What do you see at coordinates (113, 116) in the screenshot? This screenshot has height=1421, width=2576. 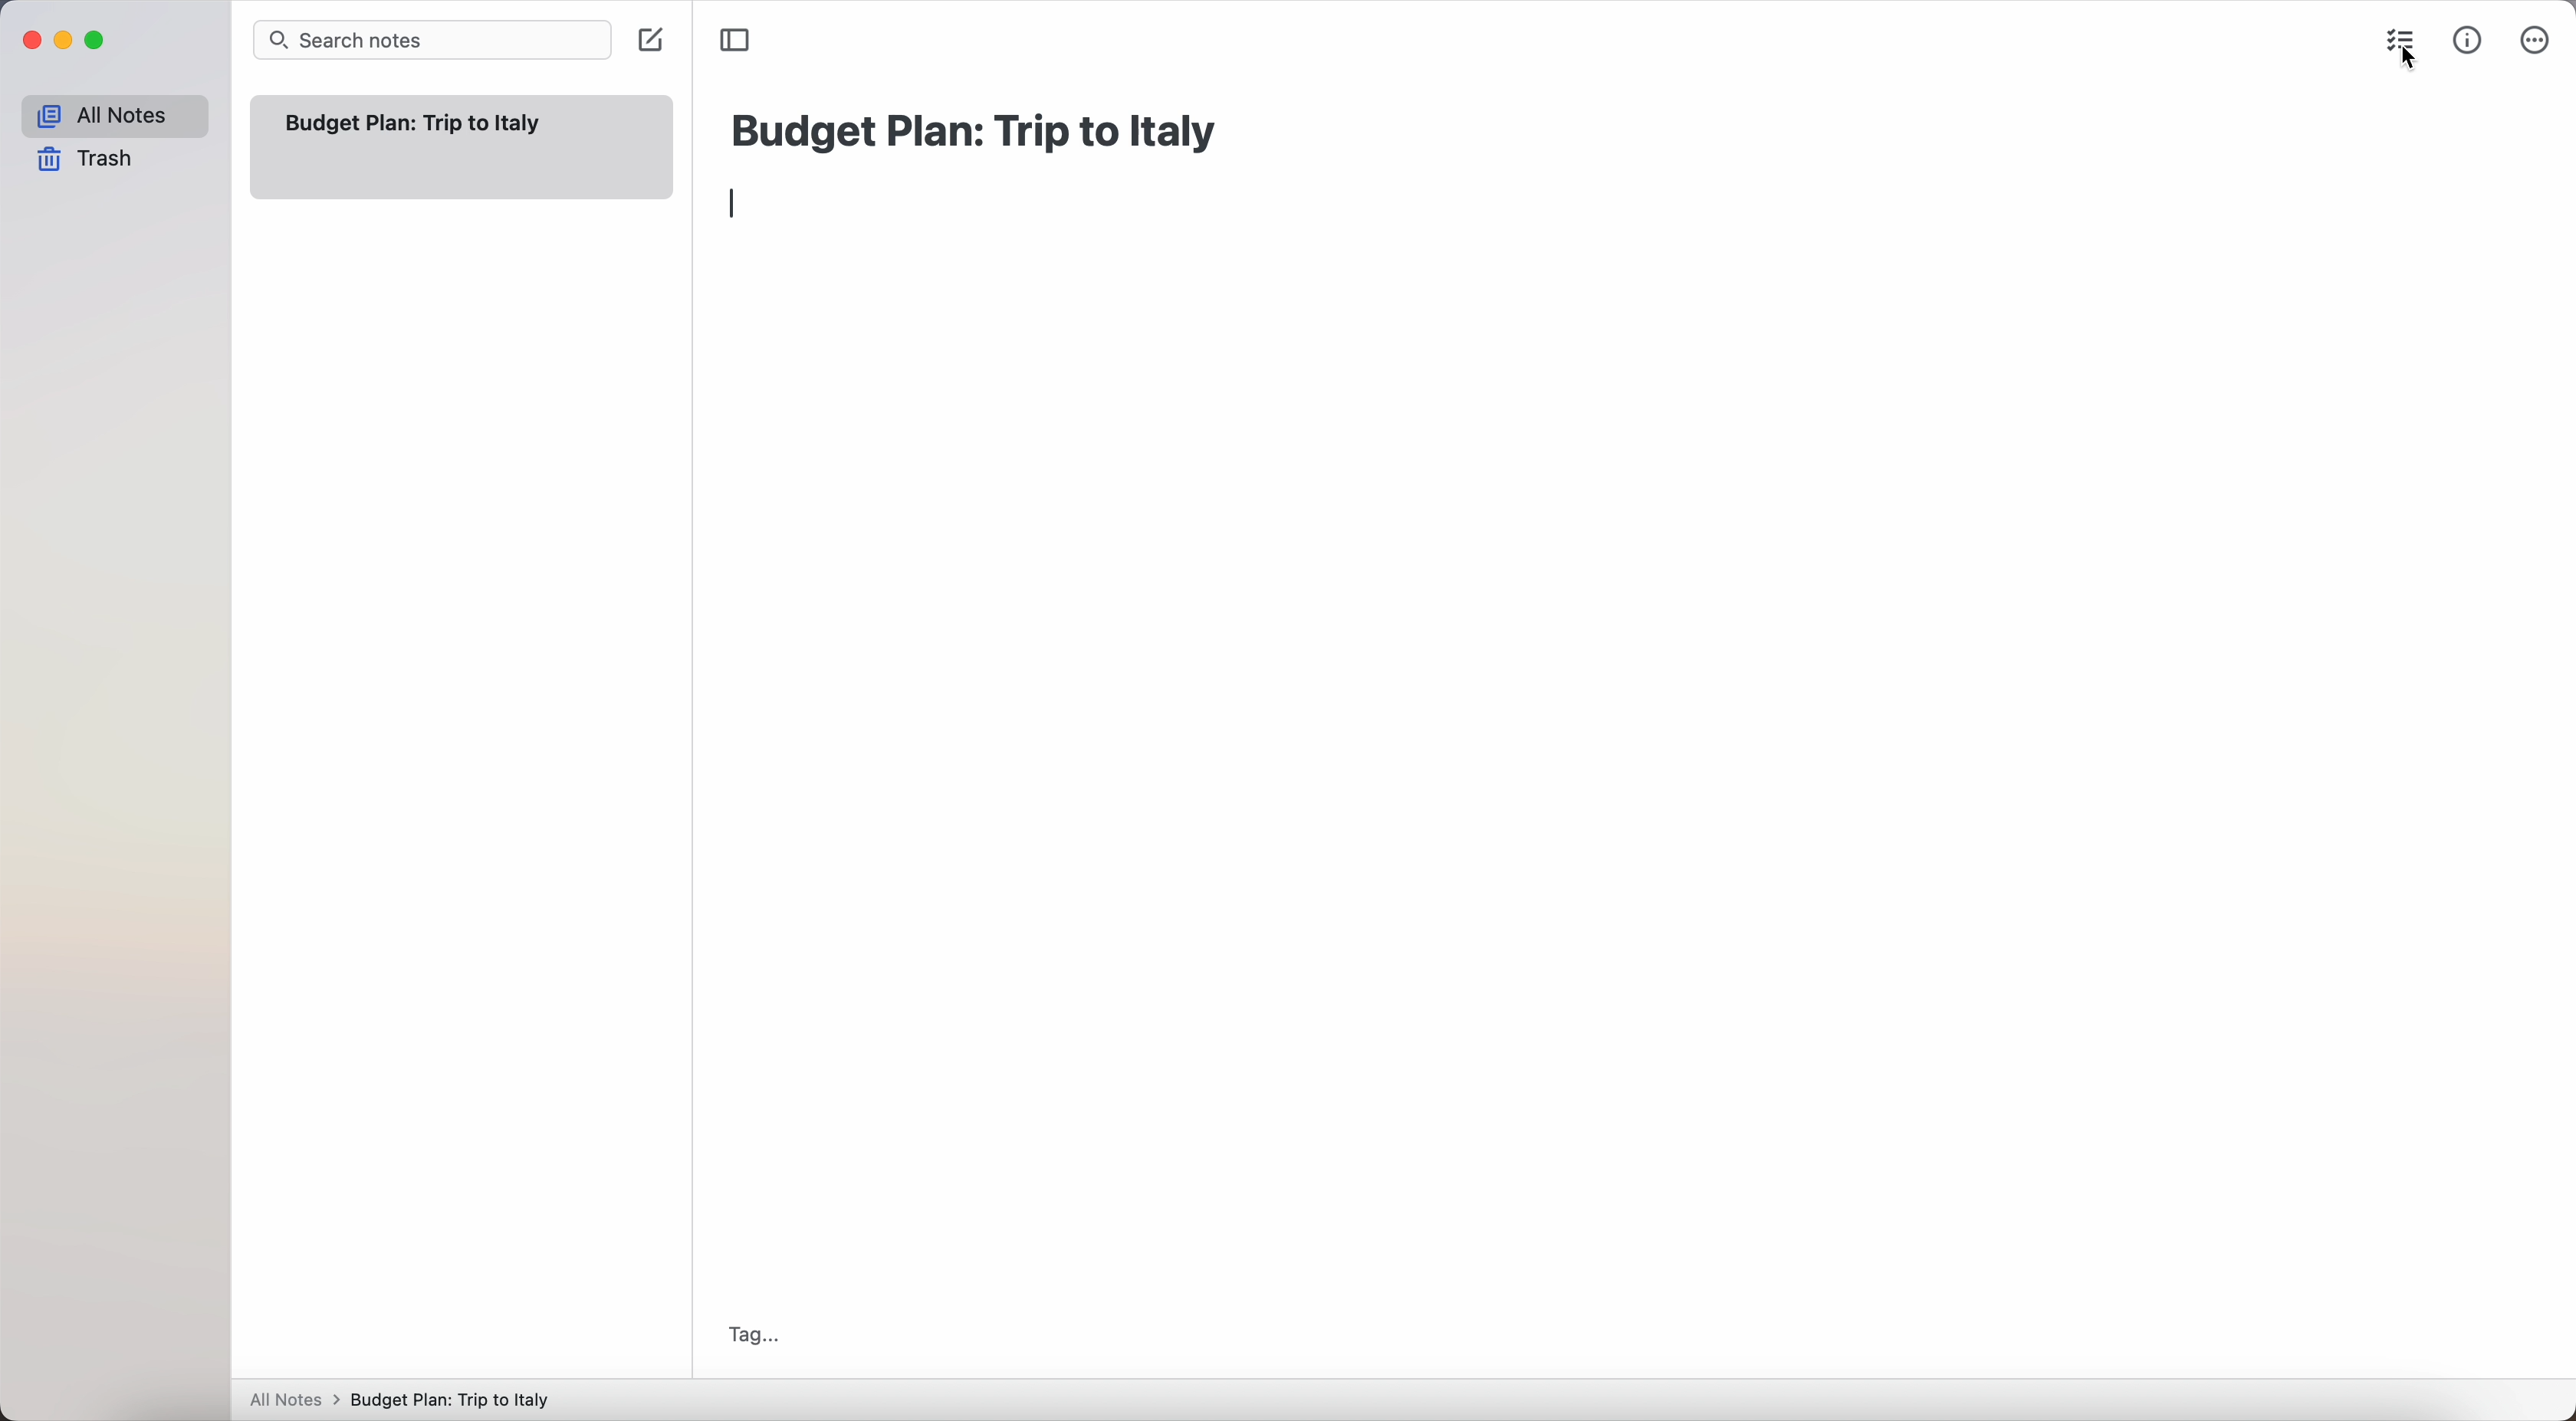 I see `all notes` at bounding box center [113, 116].